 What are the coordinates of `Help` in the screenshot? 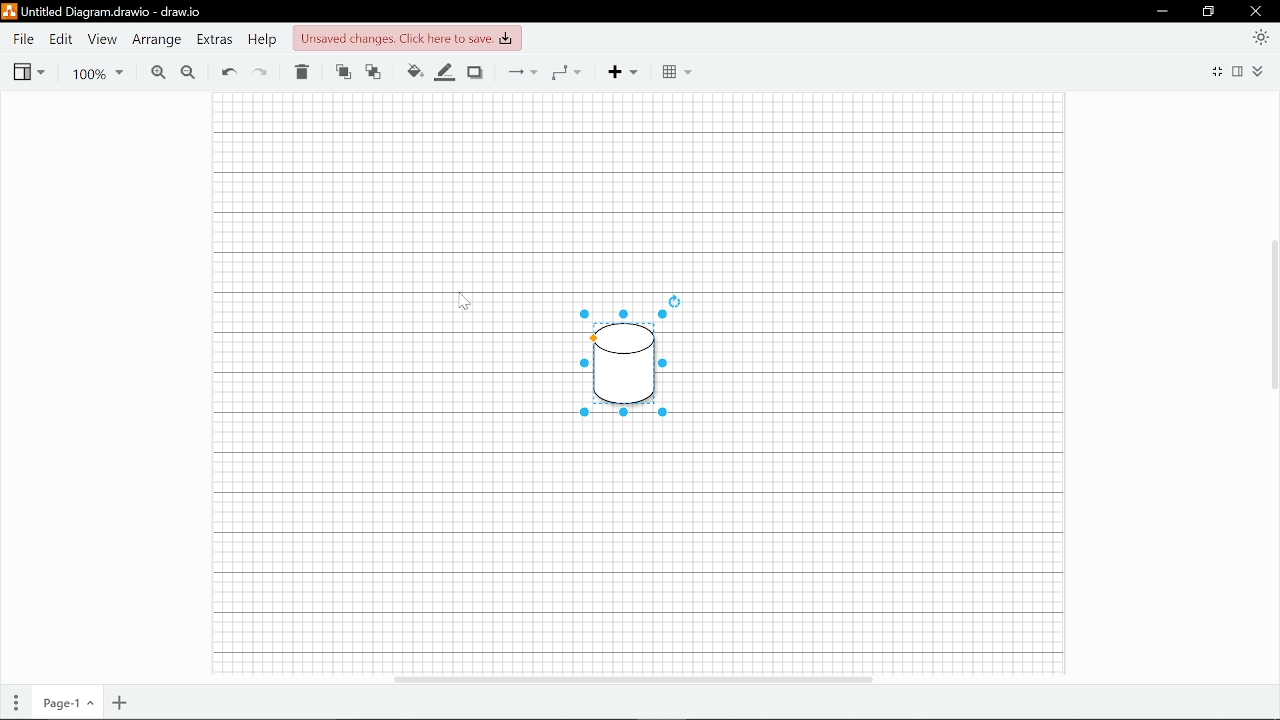 It's located at (265, 40).